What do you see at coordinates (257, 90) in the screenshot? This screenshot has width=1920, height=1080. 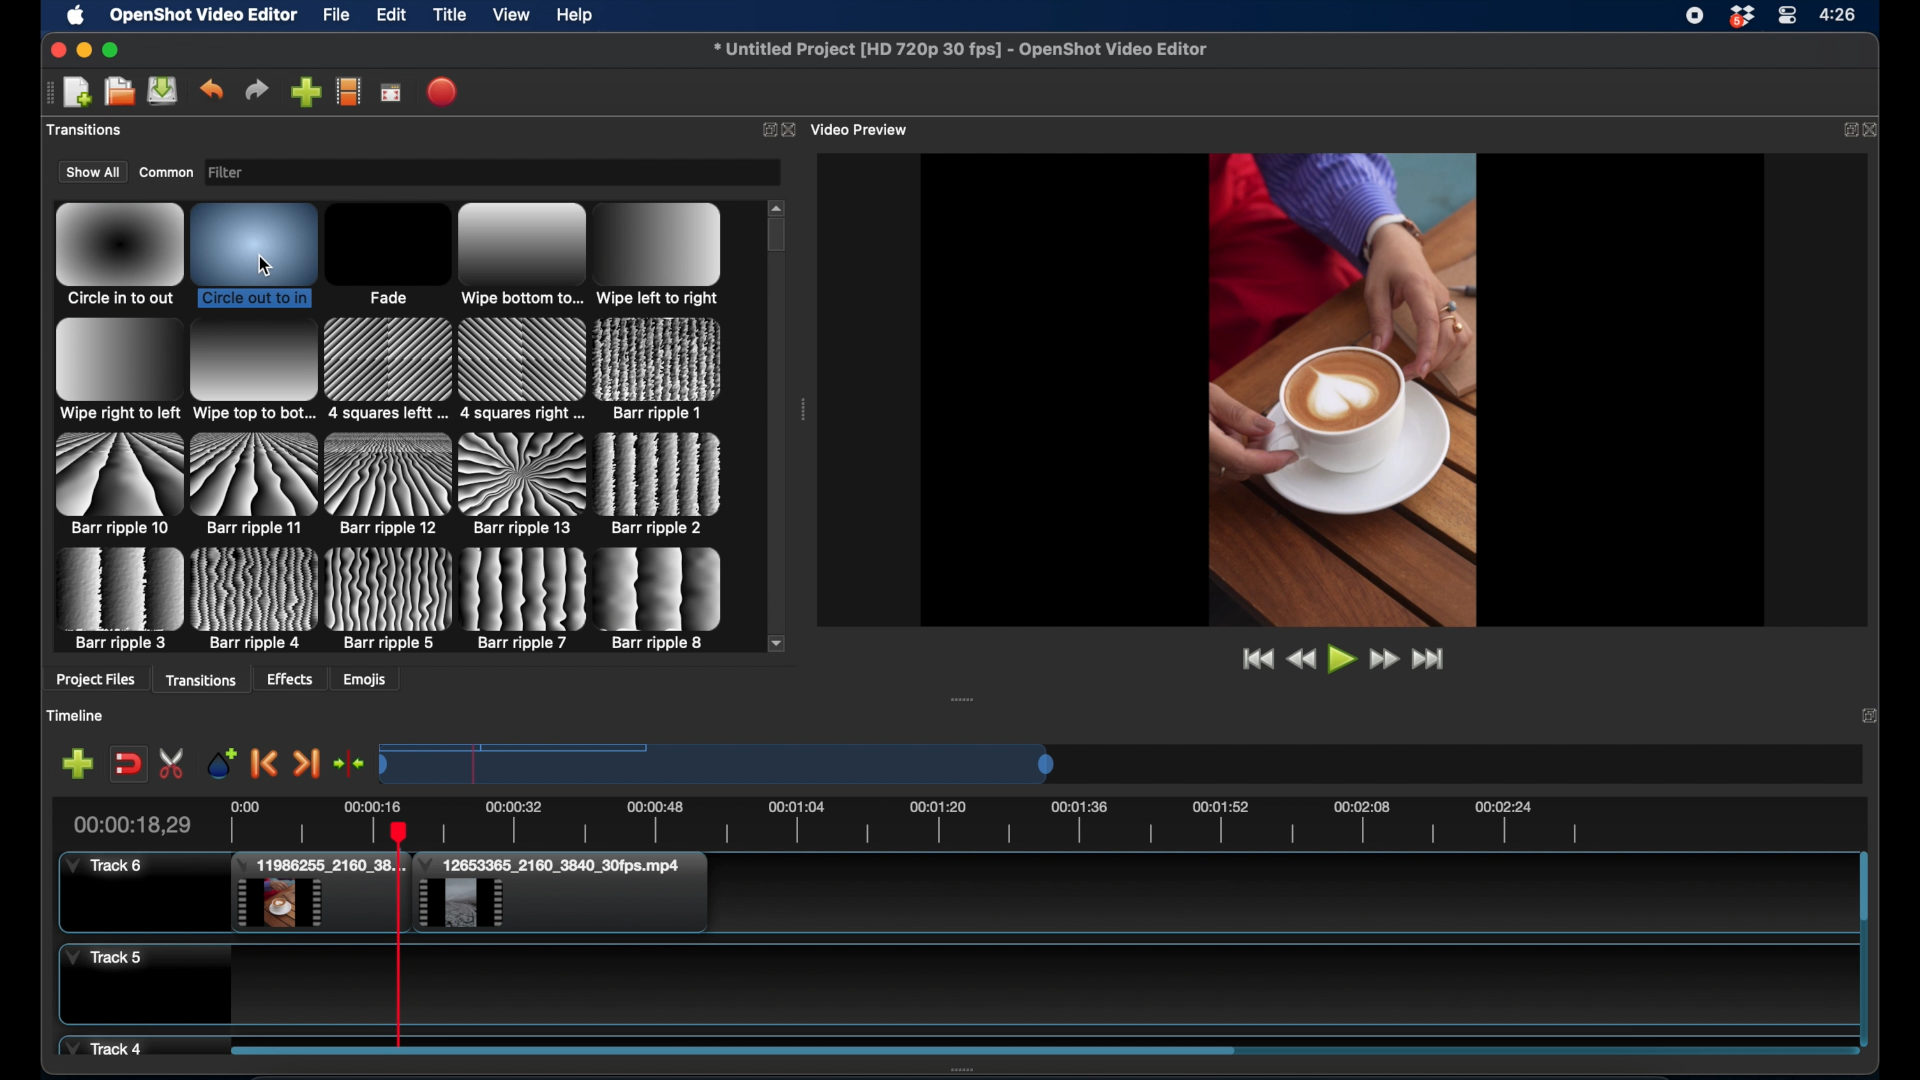 I see `redo` at bounding box center [257, 90].